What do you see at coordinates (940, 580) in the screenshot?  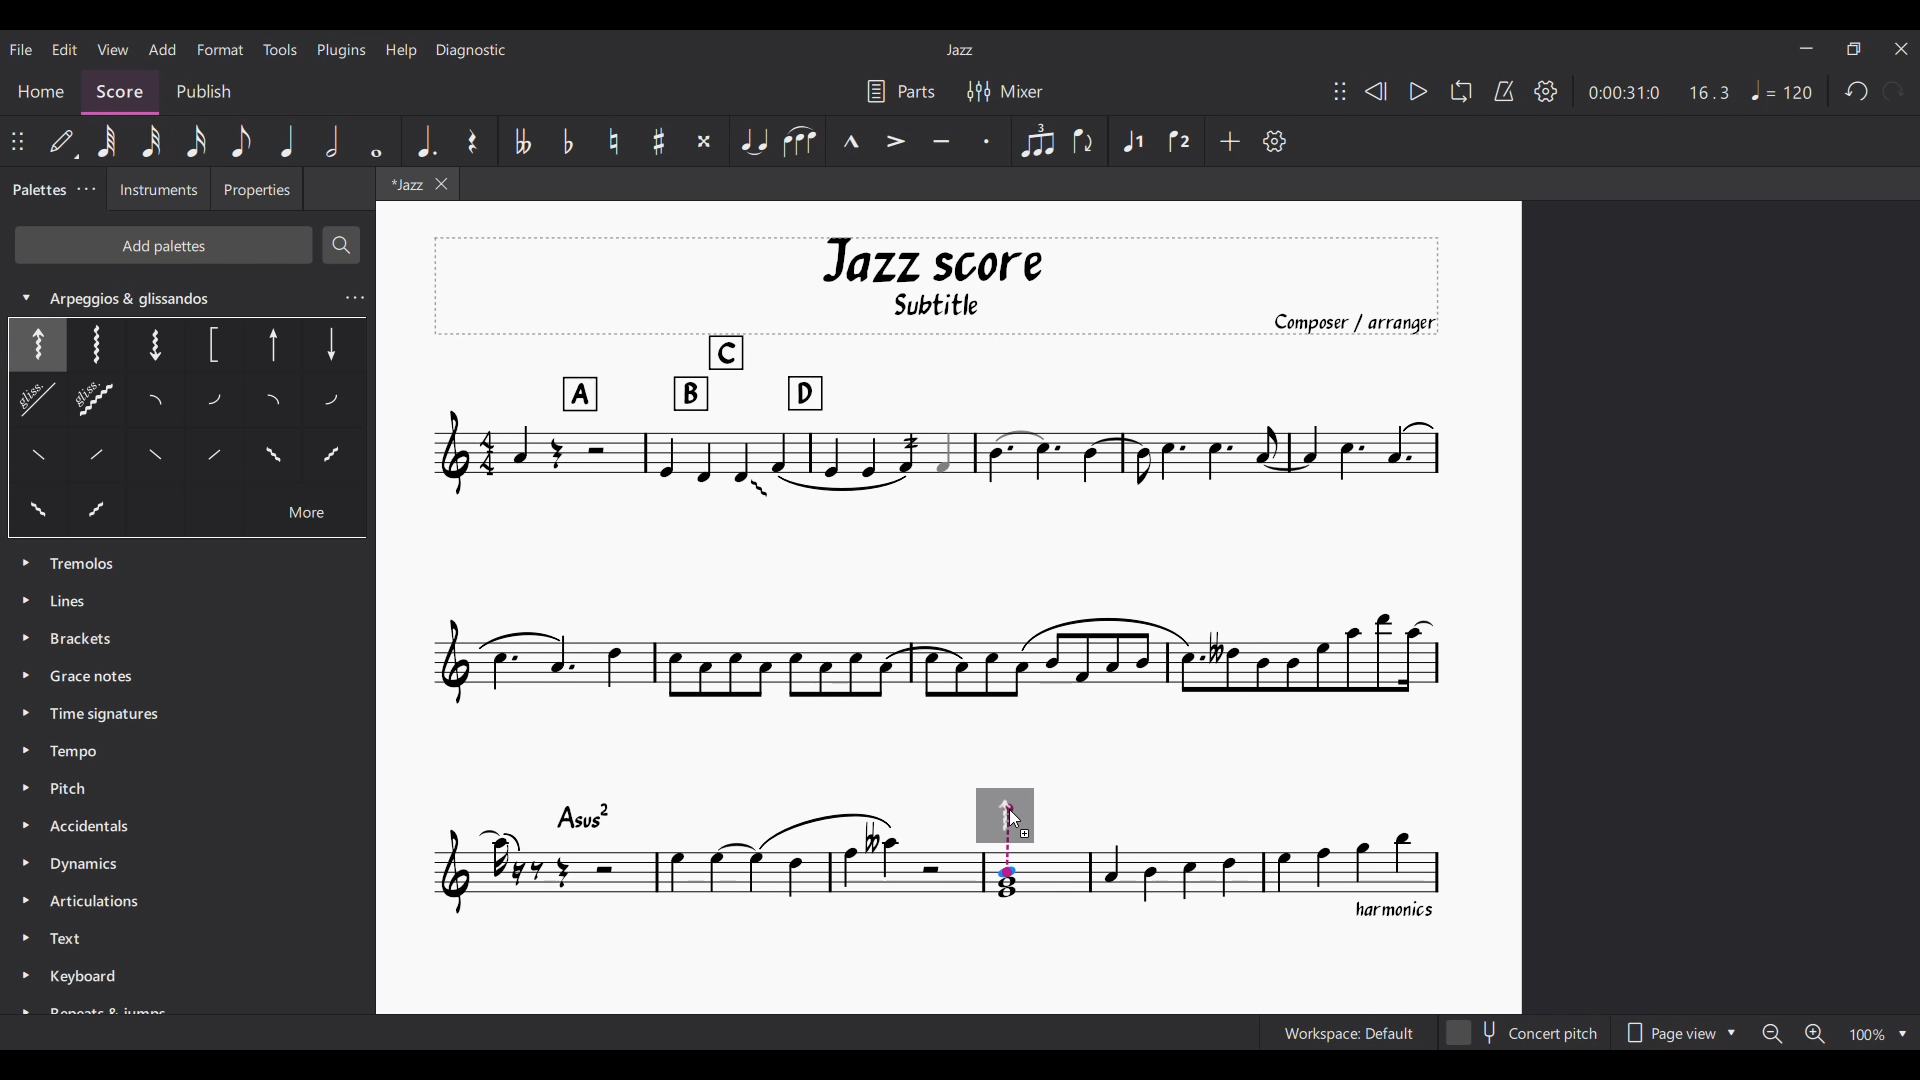 I see `Current score` at bounding box center [940, 580].